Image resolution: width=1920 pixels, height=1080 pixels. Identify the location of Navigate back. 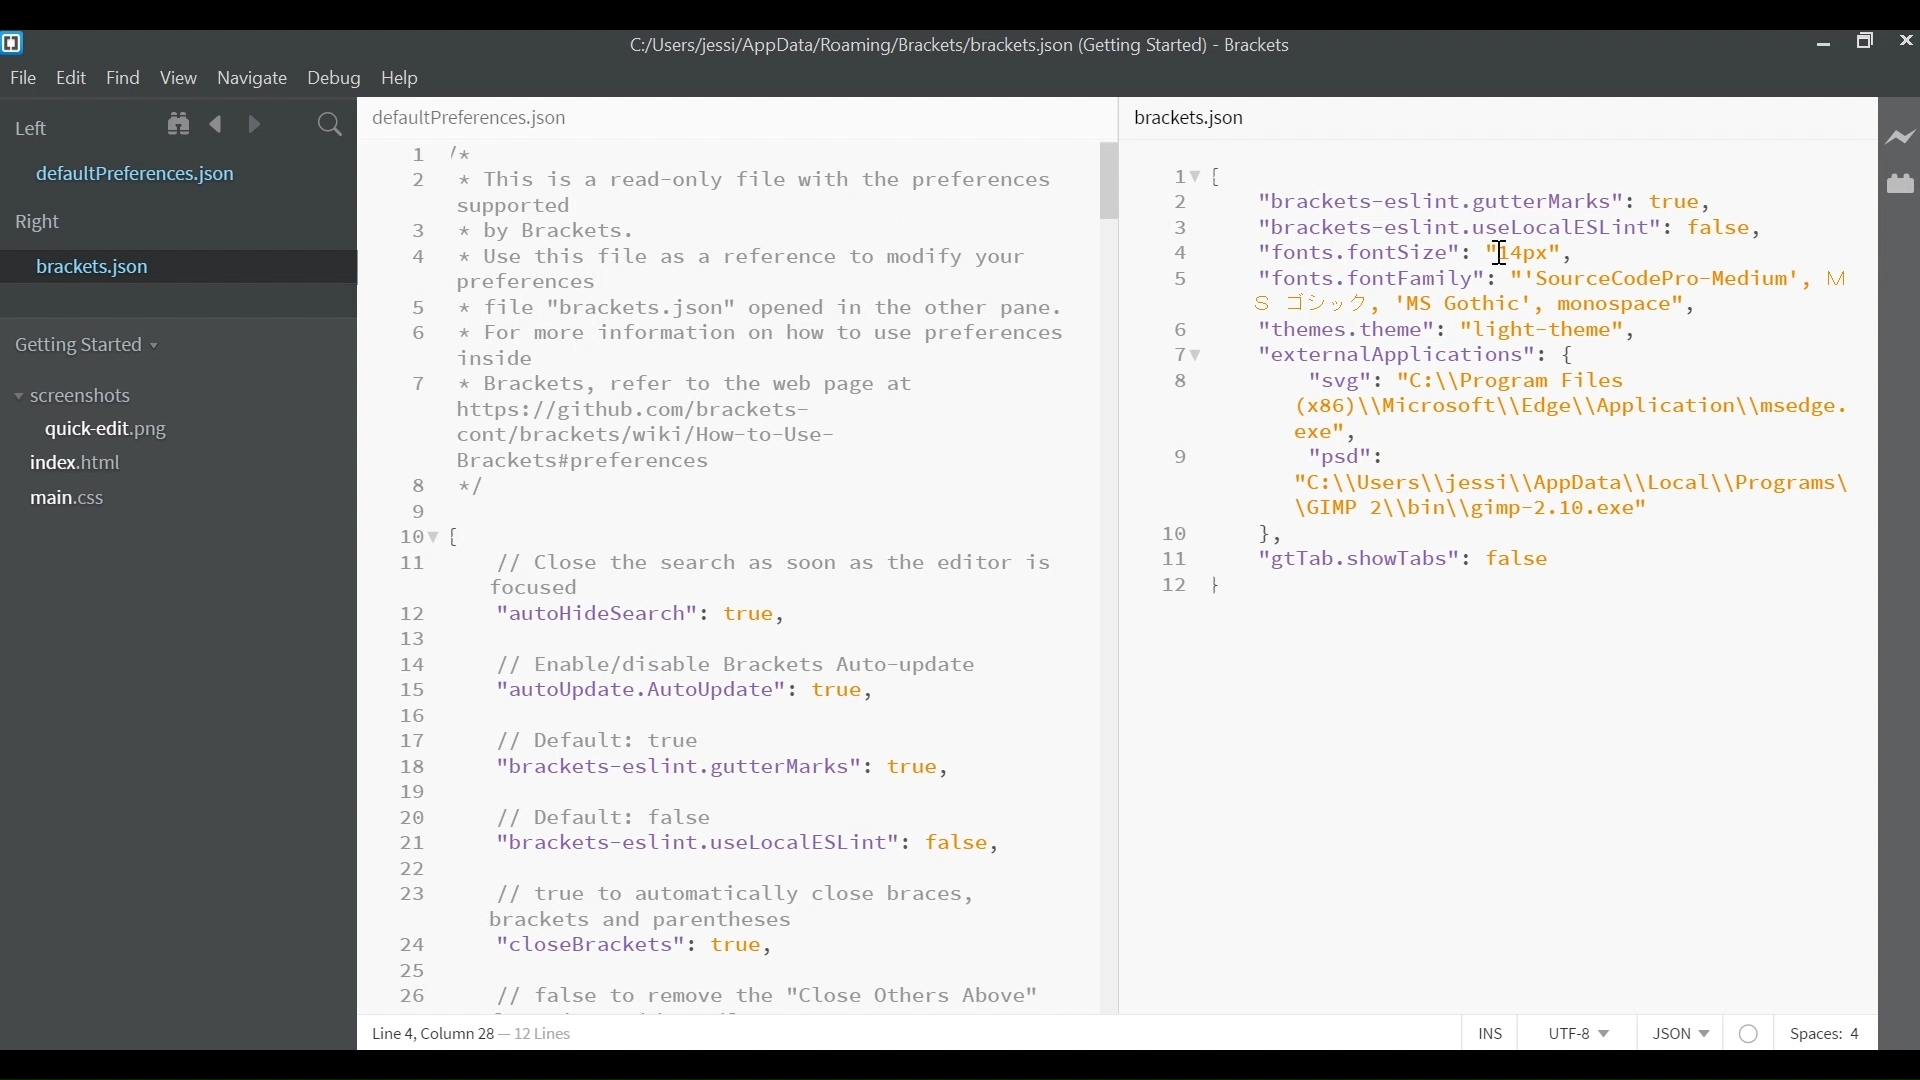
(217, 126).